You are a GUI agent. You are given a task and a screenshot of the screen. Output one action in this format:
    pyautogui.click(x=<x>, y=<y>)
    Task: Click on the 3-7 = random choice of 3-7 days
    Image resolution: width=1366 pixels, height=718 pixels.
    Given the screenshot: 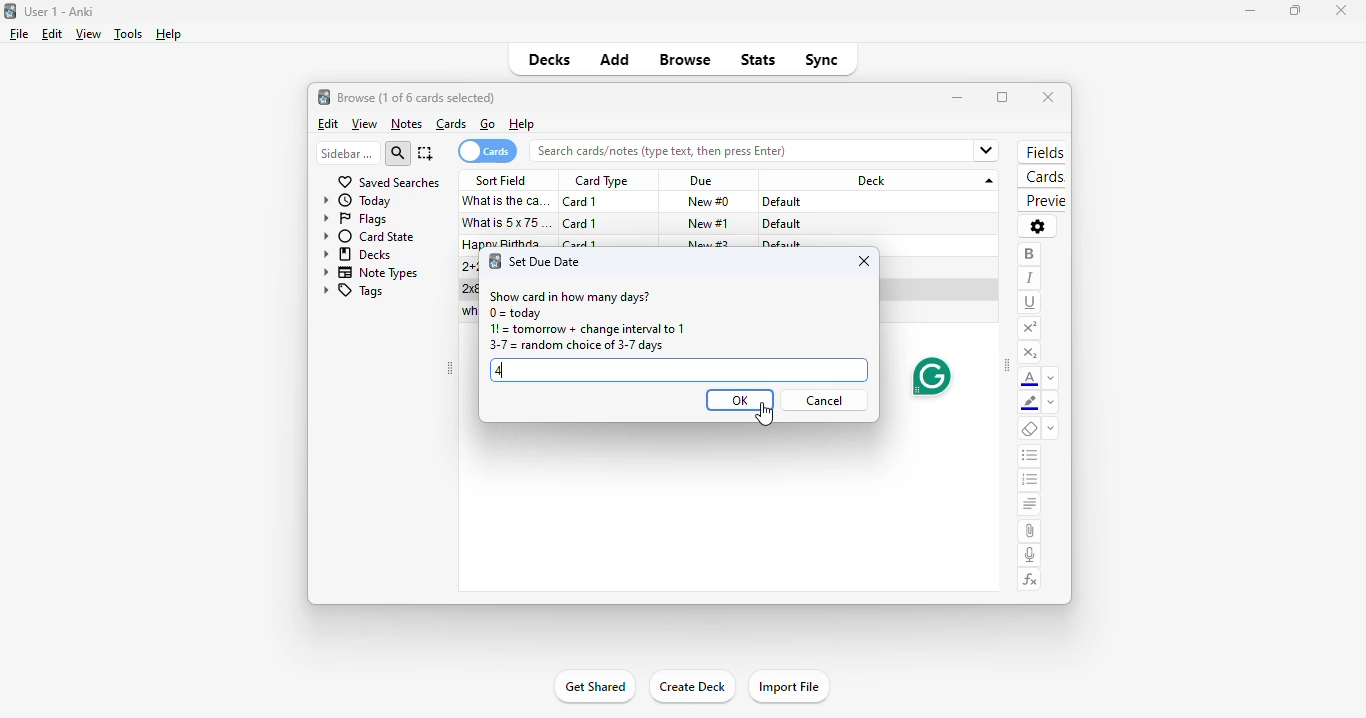 What is the action you would take?
    pyautogui.click(x=575, y=346)
    